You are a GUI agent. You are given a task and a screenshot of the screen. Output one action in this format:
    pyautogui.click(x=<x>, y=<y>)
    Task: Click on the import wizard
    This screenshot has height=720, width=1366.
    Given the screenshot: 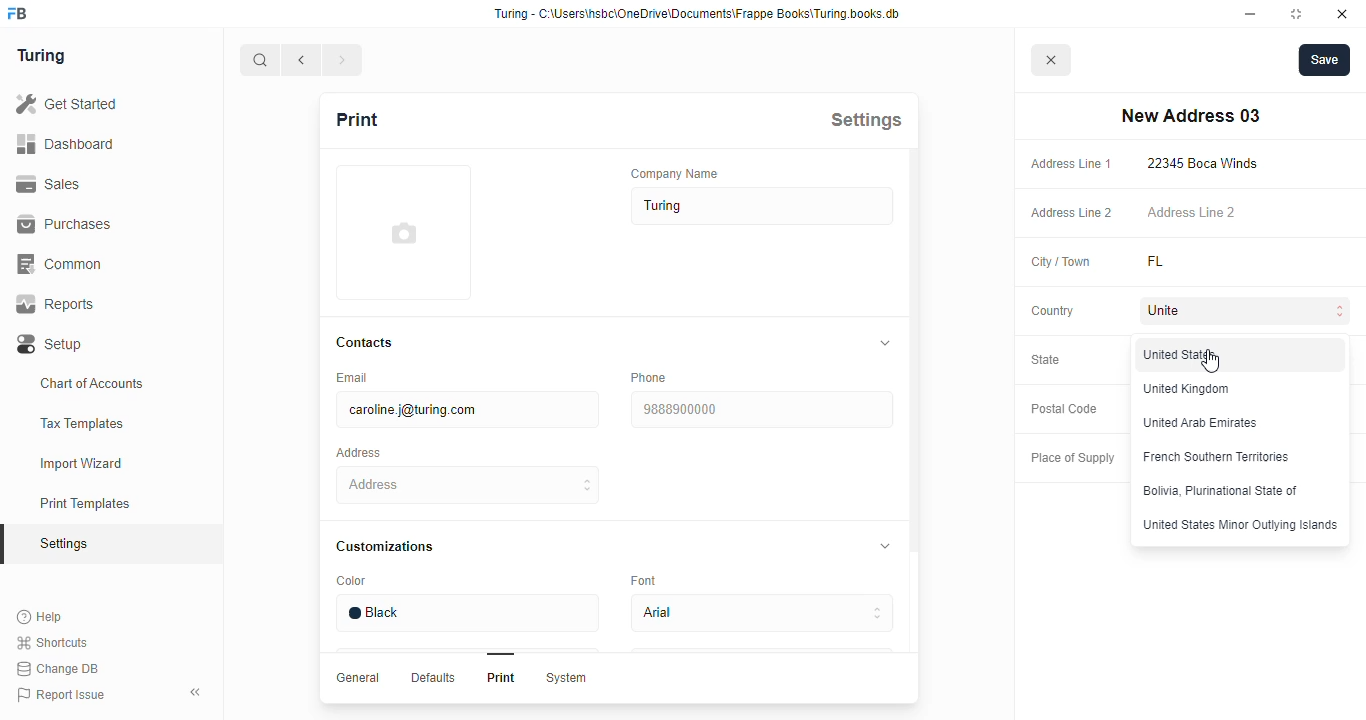 What is the action you would take?
    pyautogui.click(x=82, y=464)
    